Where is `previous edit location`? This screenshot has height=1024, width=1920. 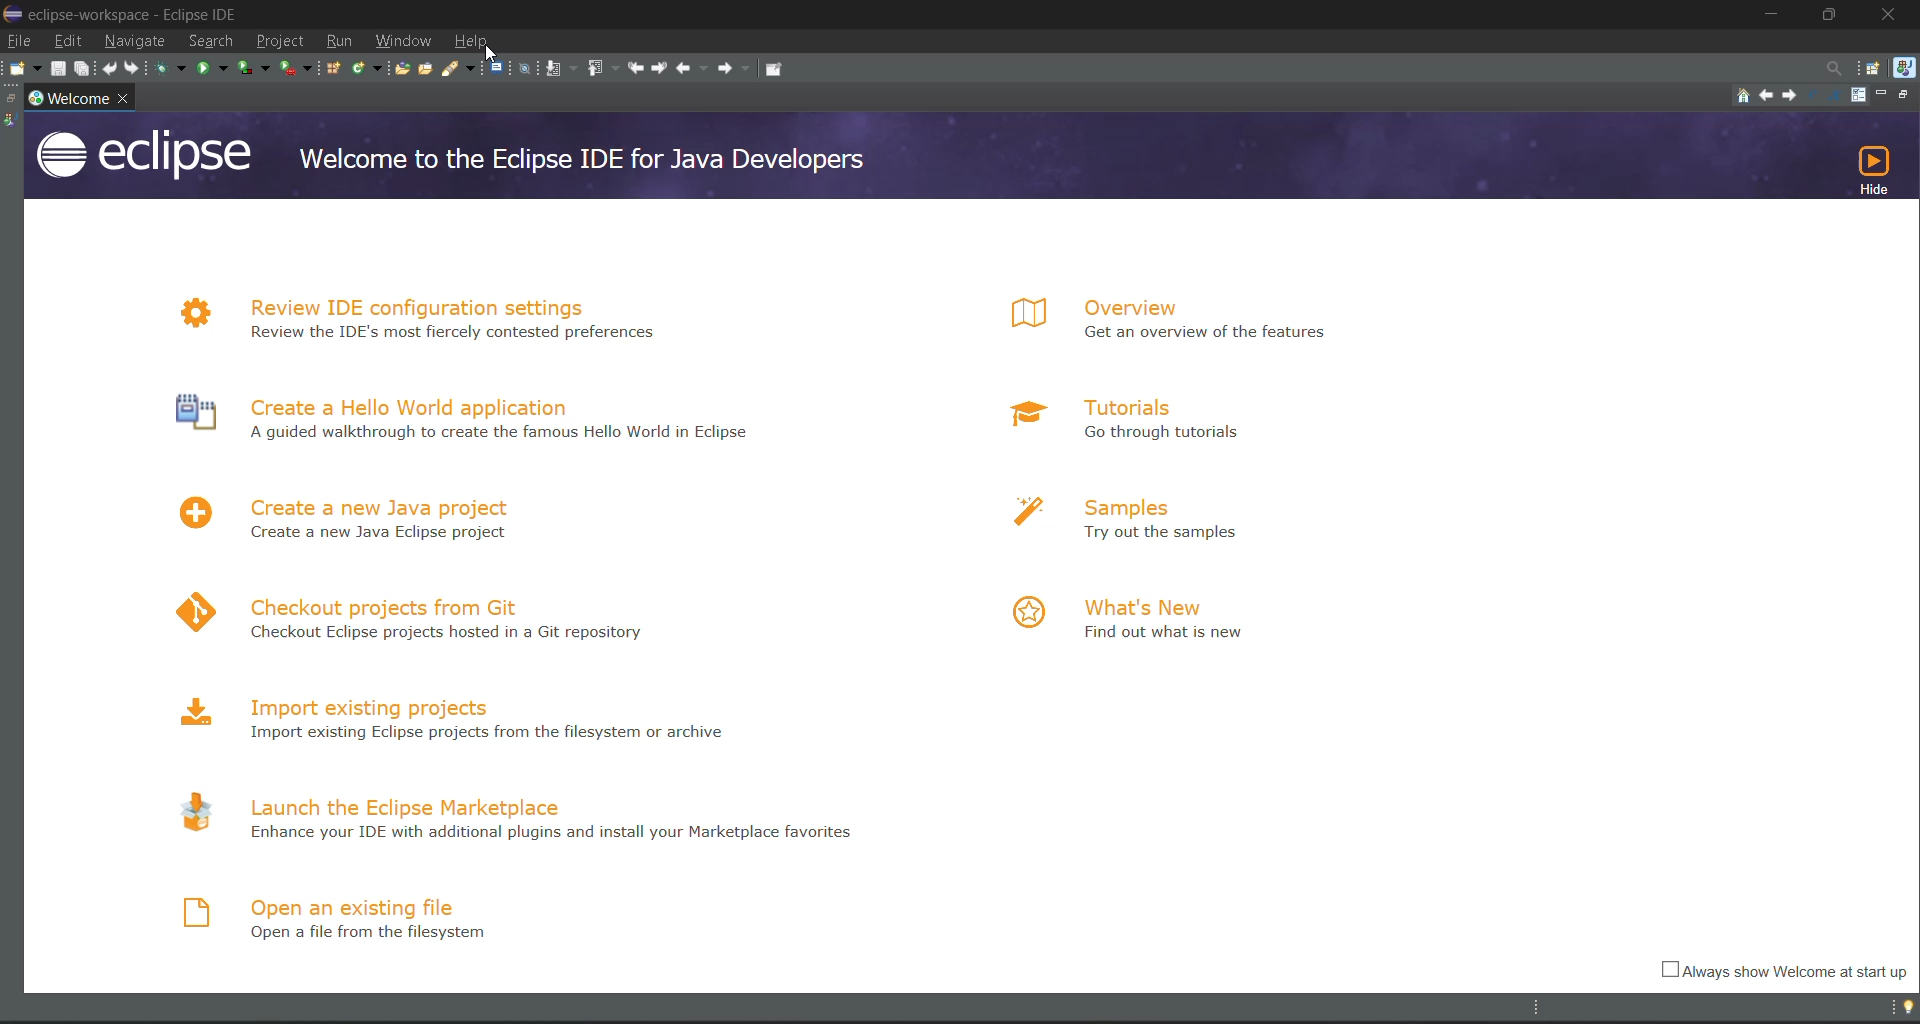 previous edit location is located at coordinates (636, 69).